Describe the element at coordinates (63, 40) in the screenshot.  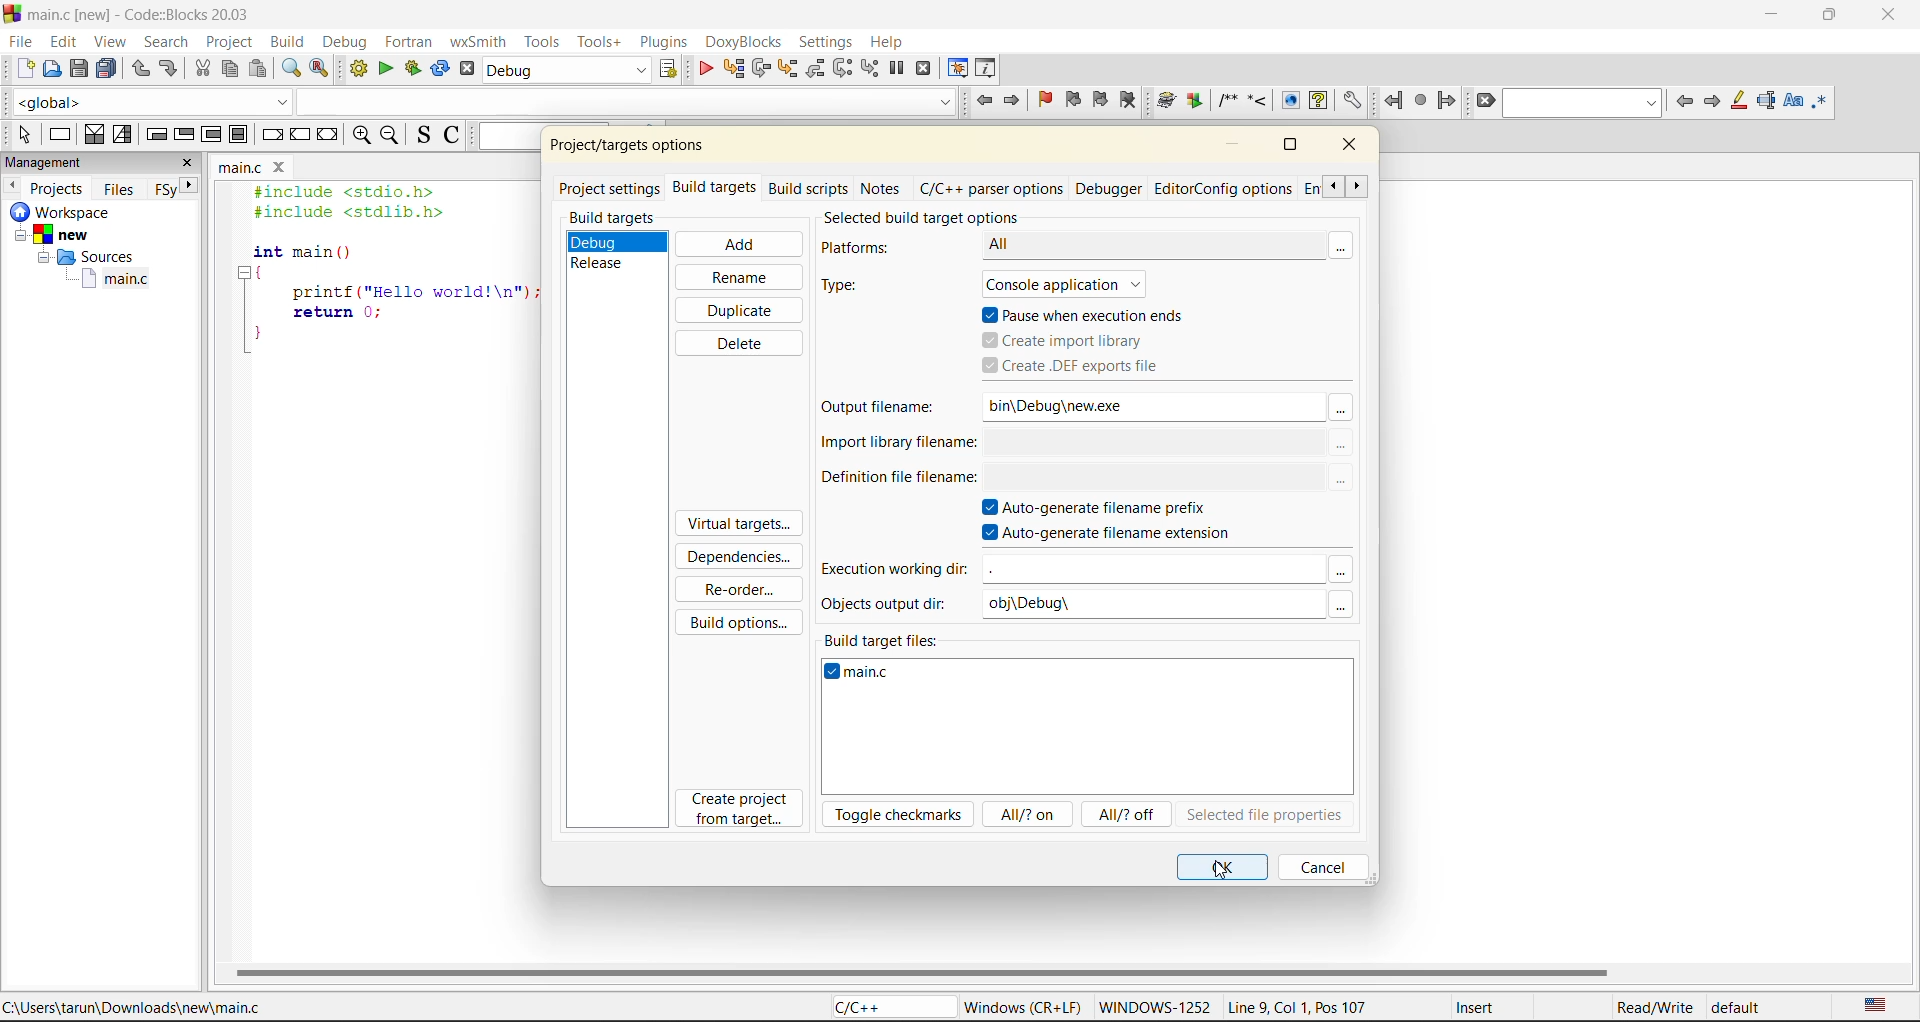
I see `edit` at that location.